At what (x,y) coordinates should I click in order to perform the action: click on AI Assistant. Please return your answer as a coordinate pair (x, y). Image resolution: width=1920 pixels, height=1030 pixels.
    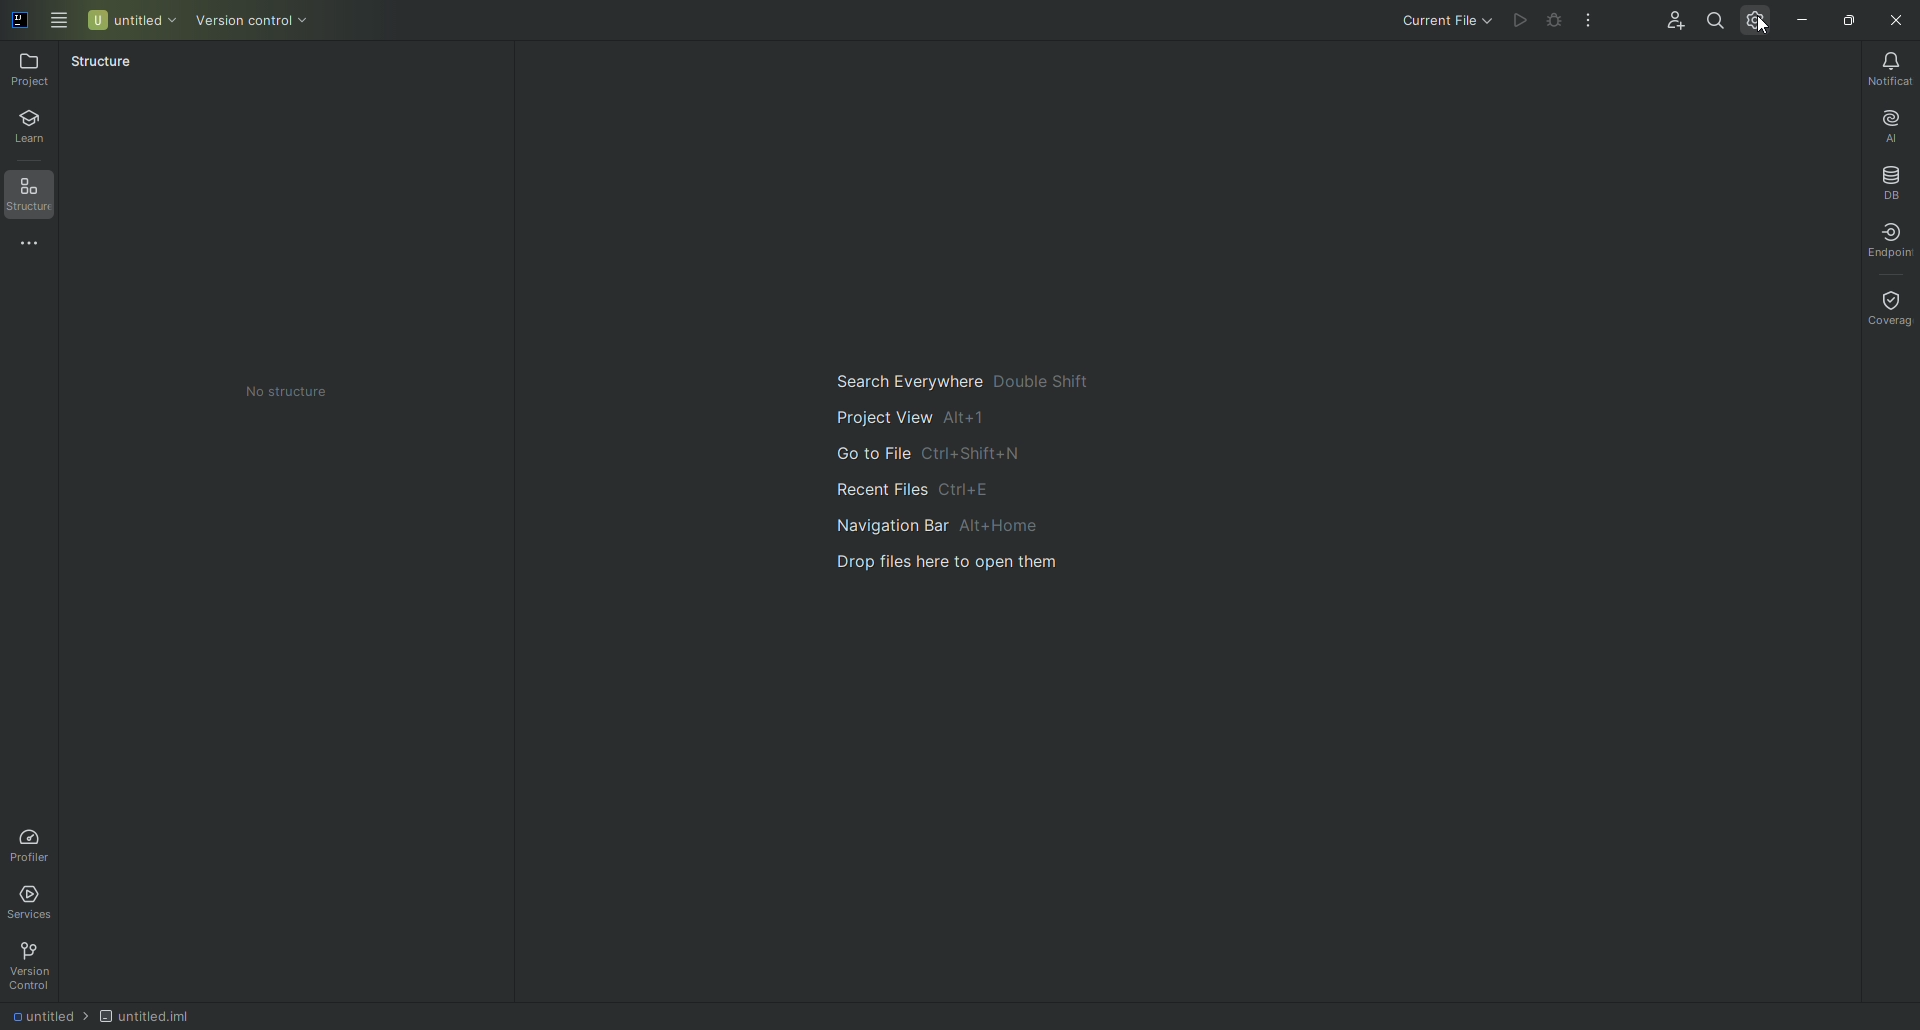
    Looking at the image, I should click on (1888, 122).